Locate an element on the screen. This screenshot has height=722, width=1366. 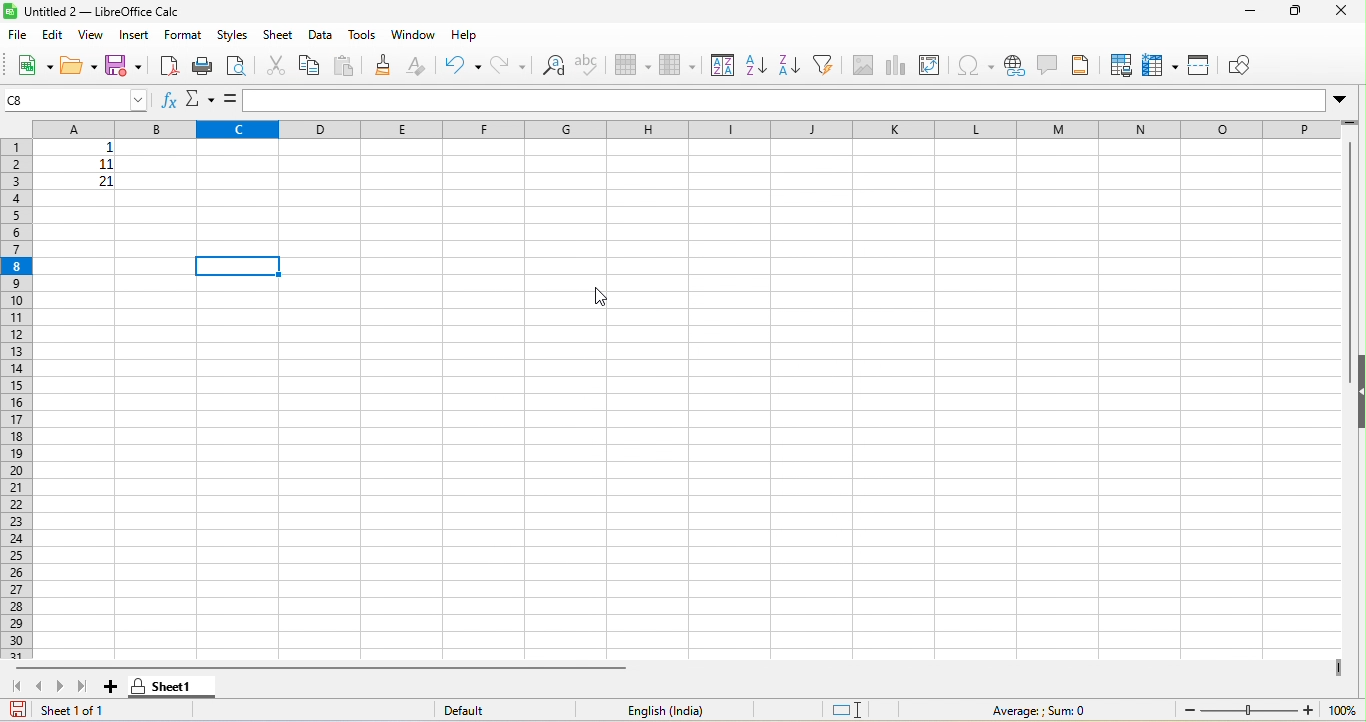
undo is located at coordinates (474, 66).